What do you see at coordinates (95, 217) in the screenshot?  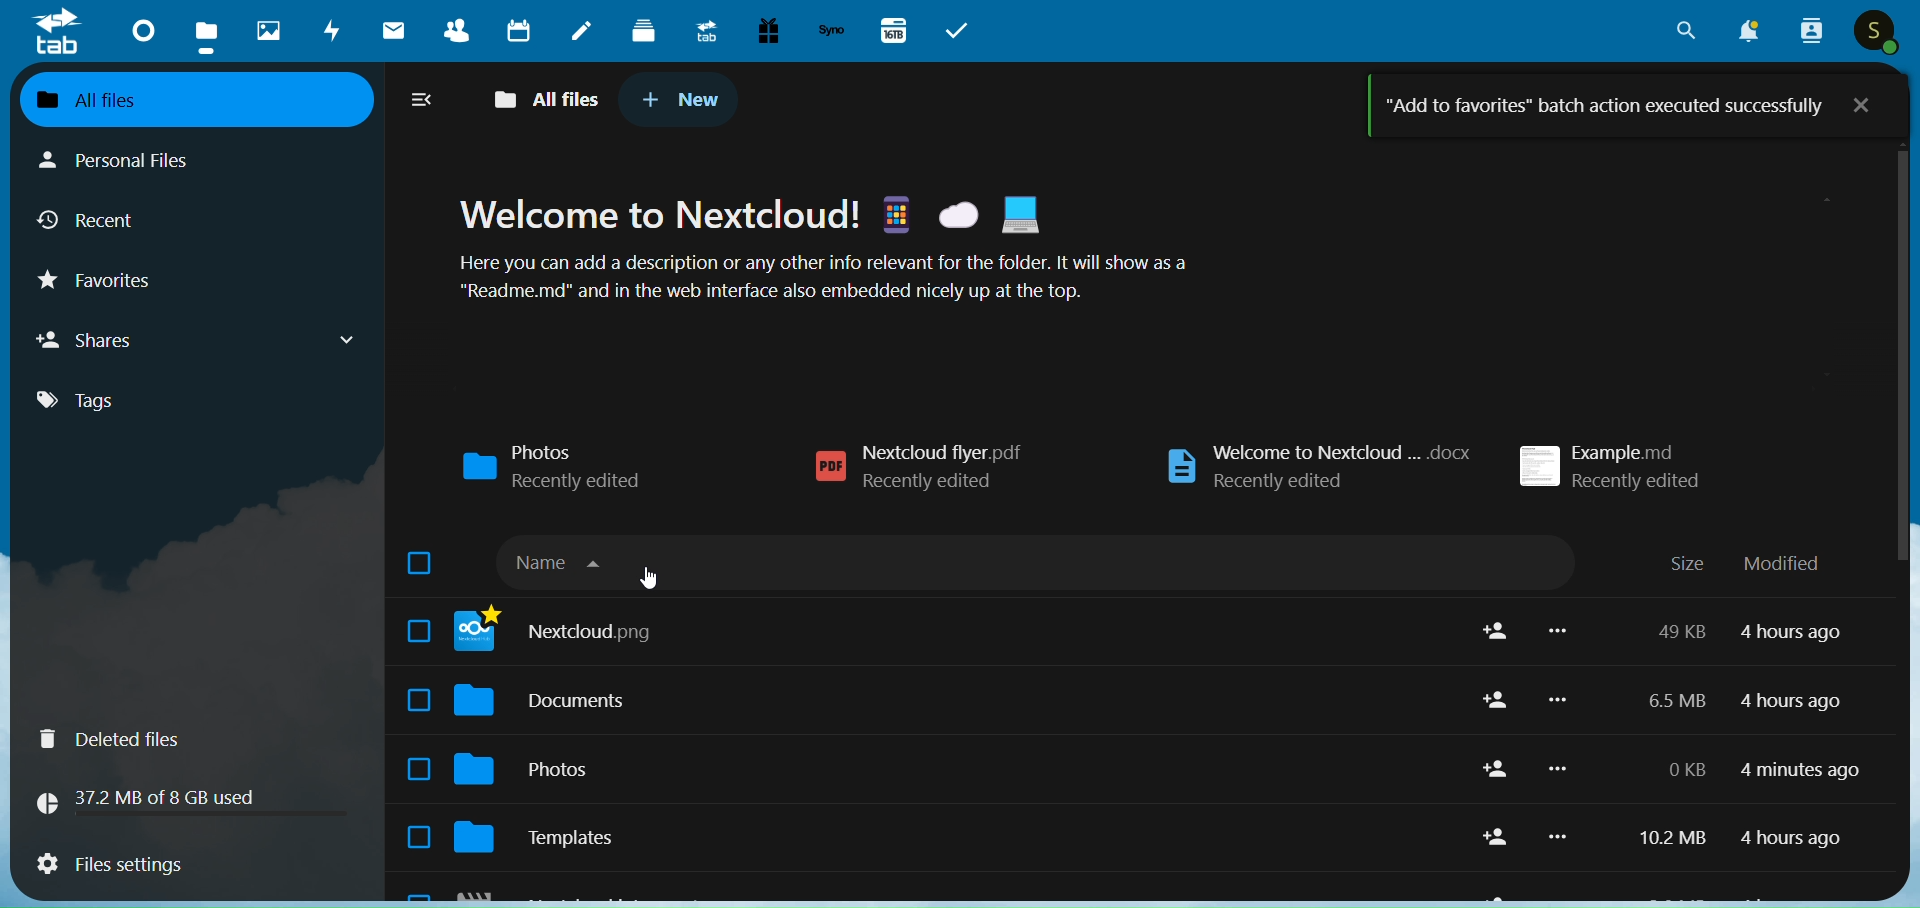 I see `recent` at bounding box center [95, 217].